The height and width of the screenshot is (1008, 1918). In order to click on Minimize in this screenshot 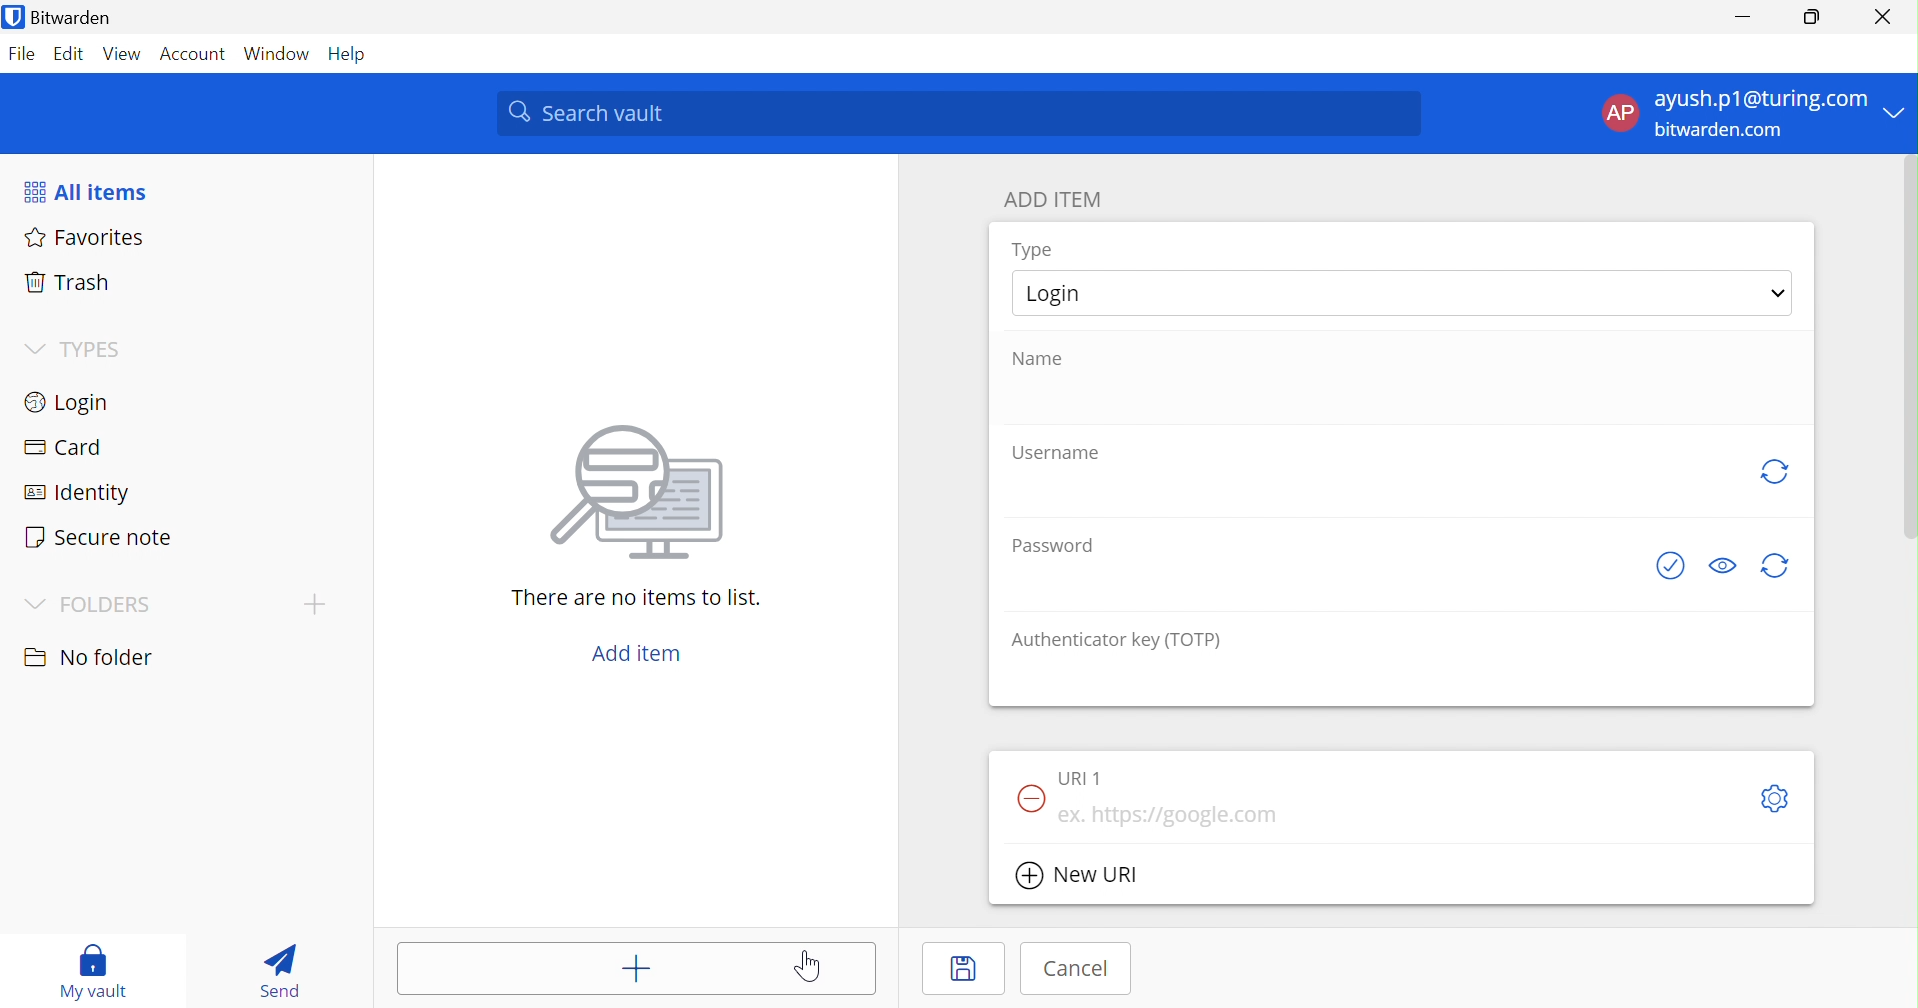, I will do `click(1739, 16)`.